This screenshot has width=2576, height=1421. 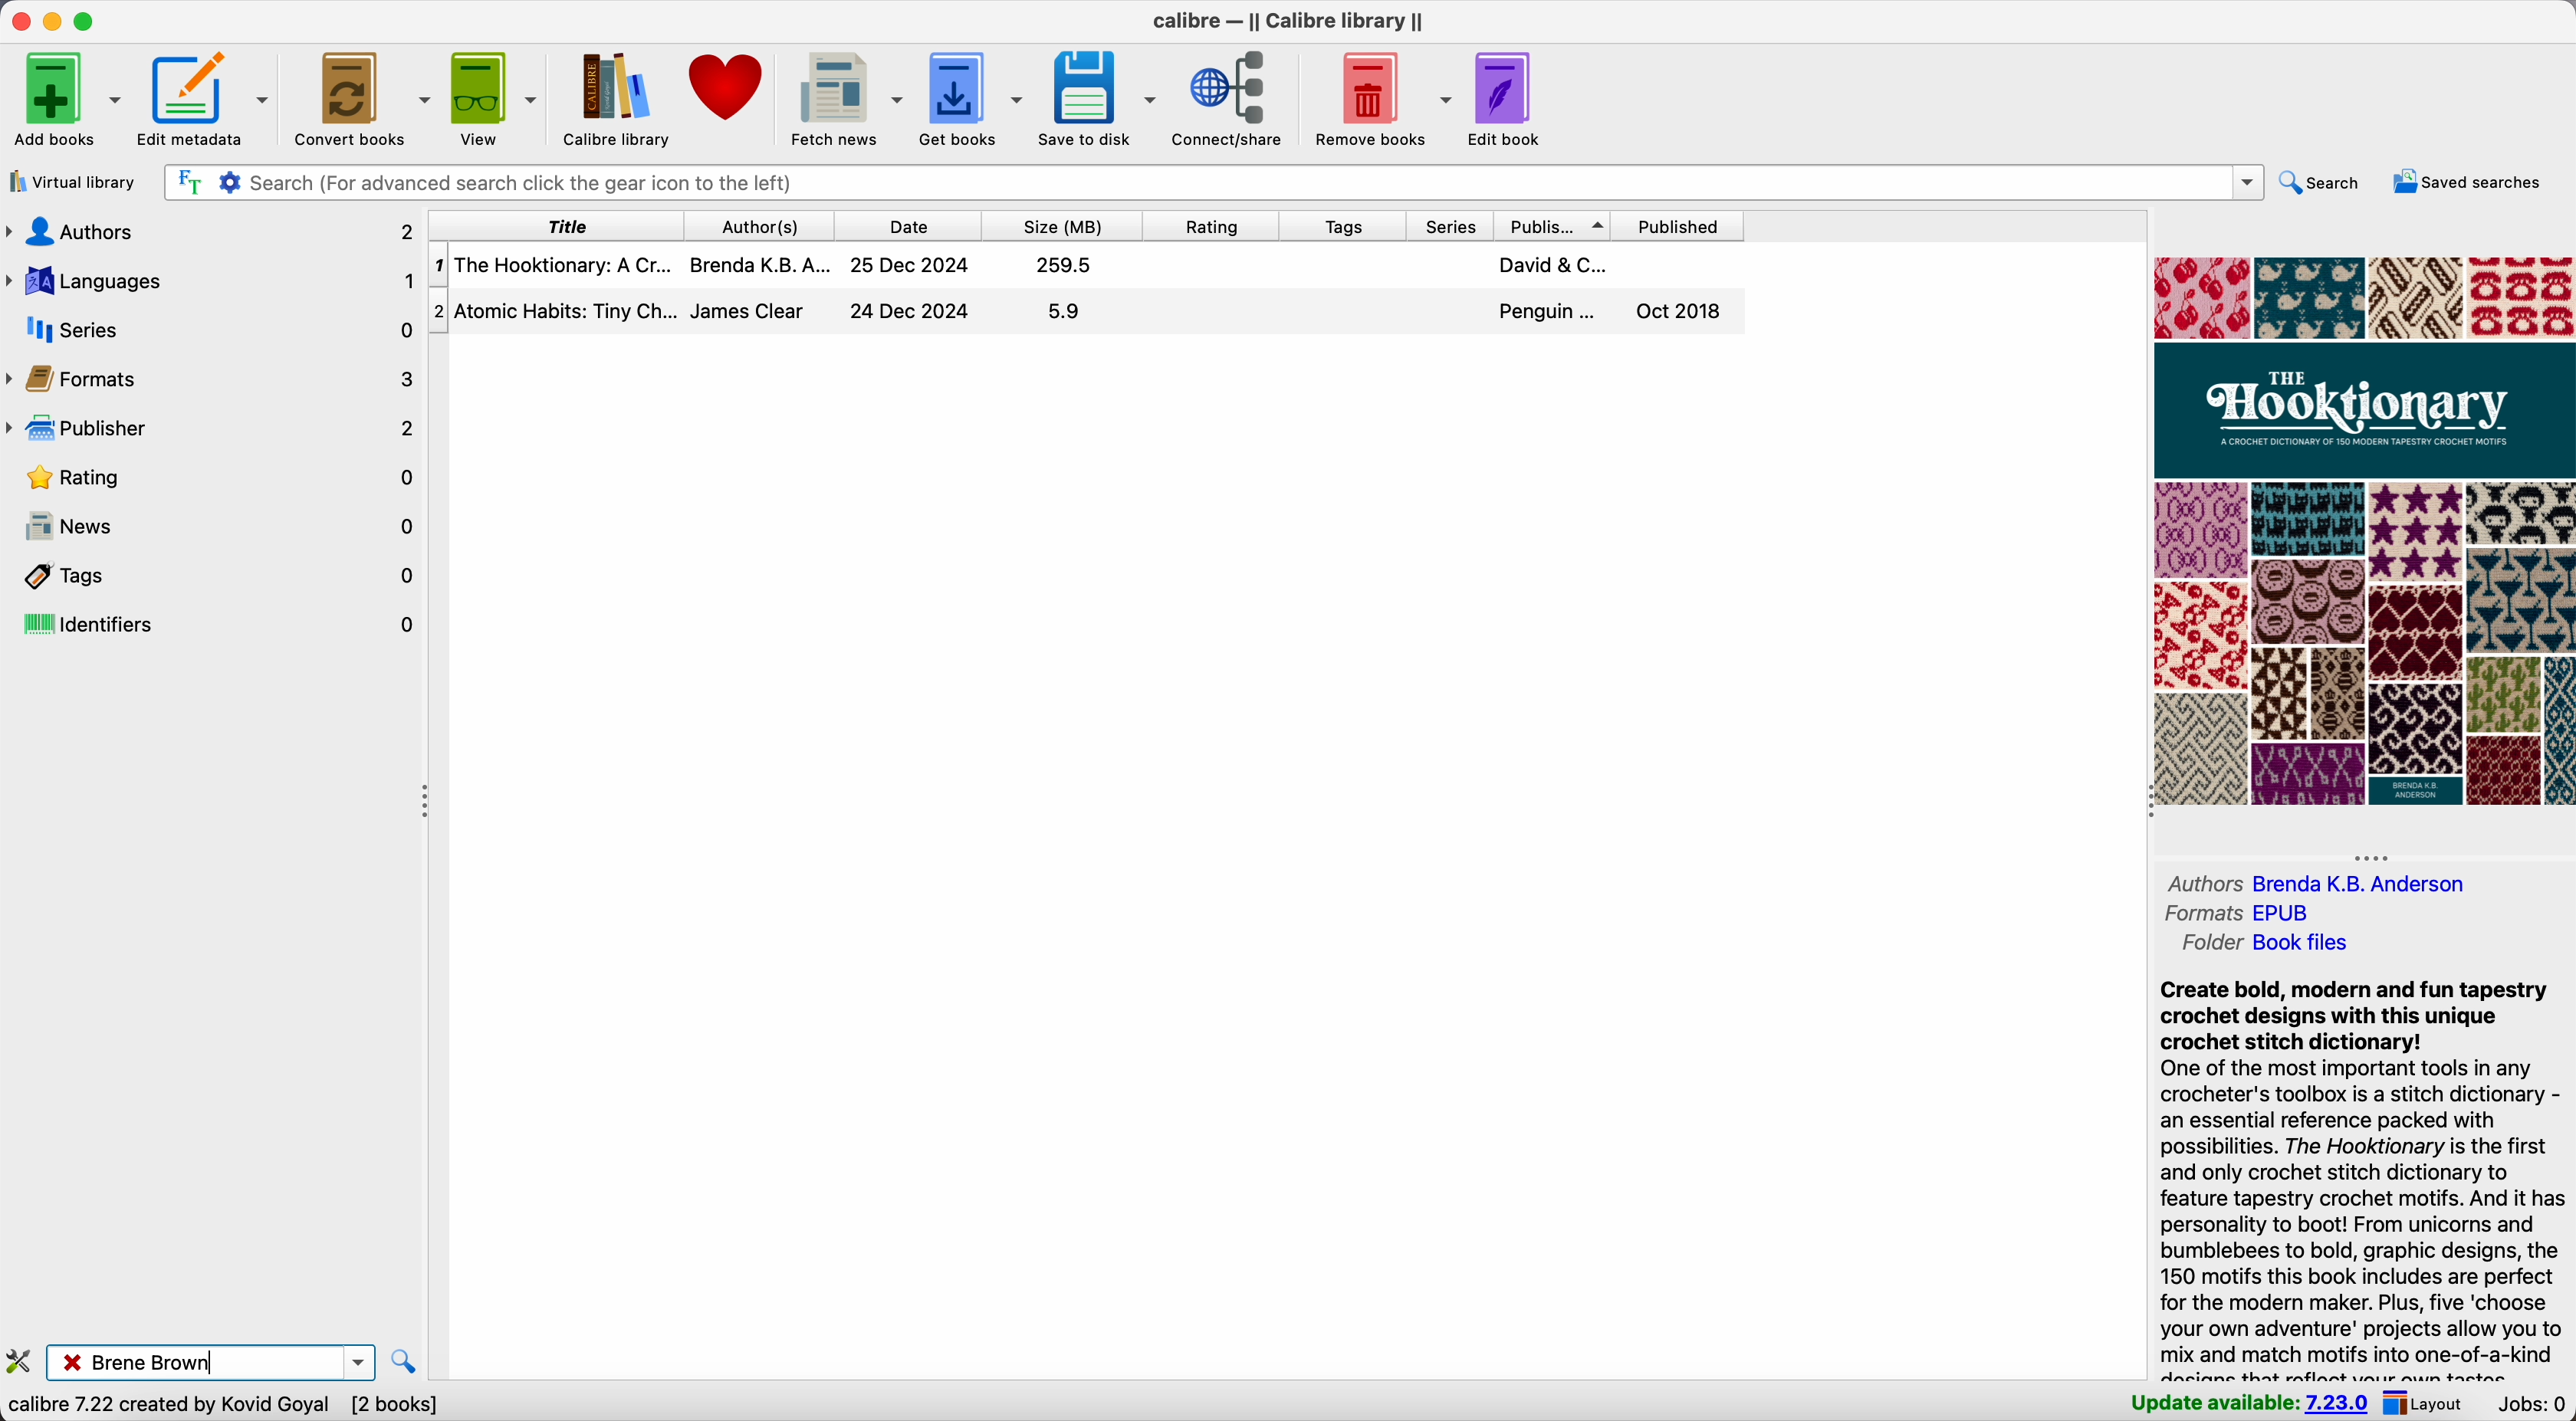 What do you see at coordinates (1064, 223) in the screenshot?
I see `size` at bounding box center [1064, 223].